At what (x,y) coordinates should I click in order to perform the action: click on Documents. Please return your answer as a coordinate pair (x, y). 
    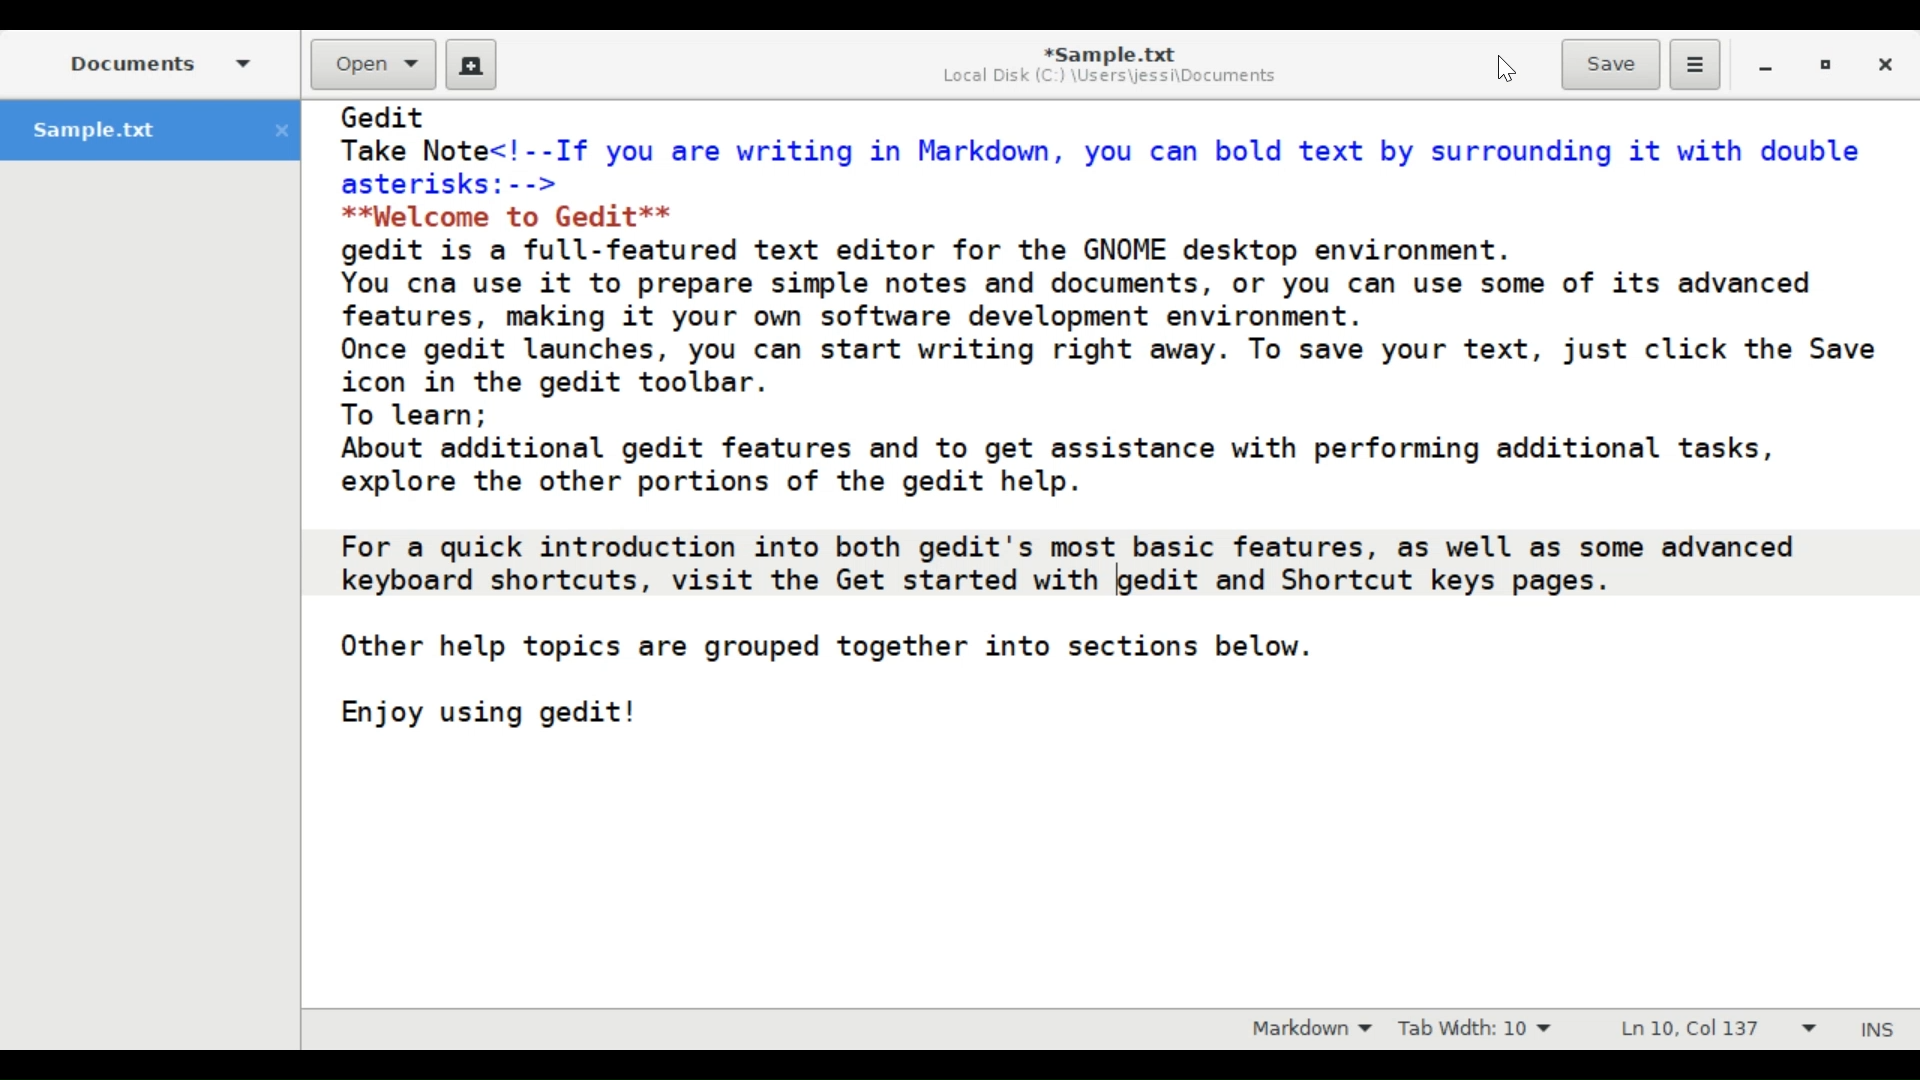
    Looking at the image, I should click on (160, 66).